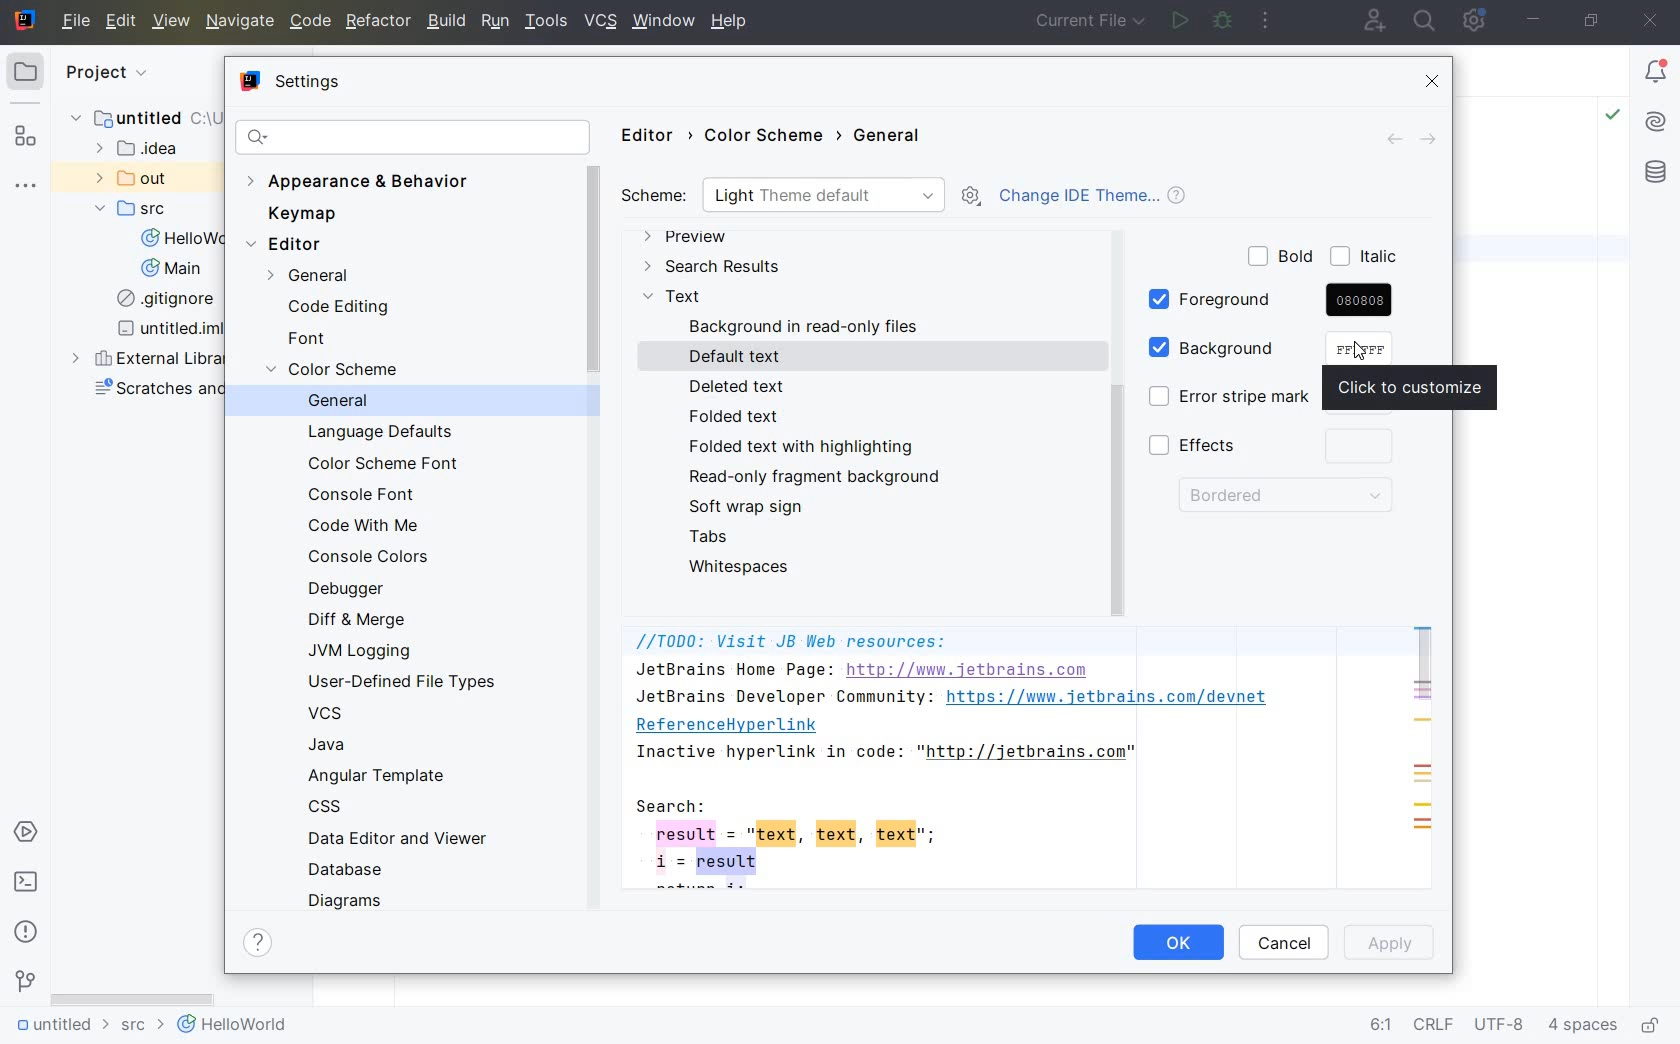 The width and height of the screenshot is (1680, 1044). I want to click on JB Web resources, so click(962, 761).